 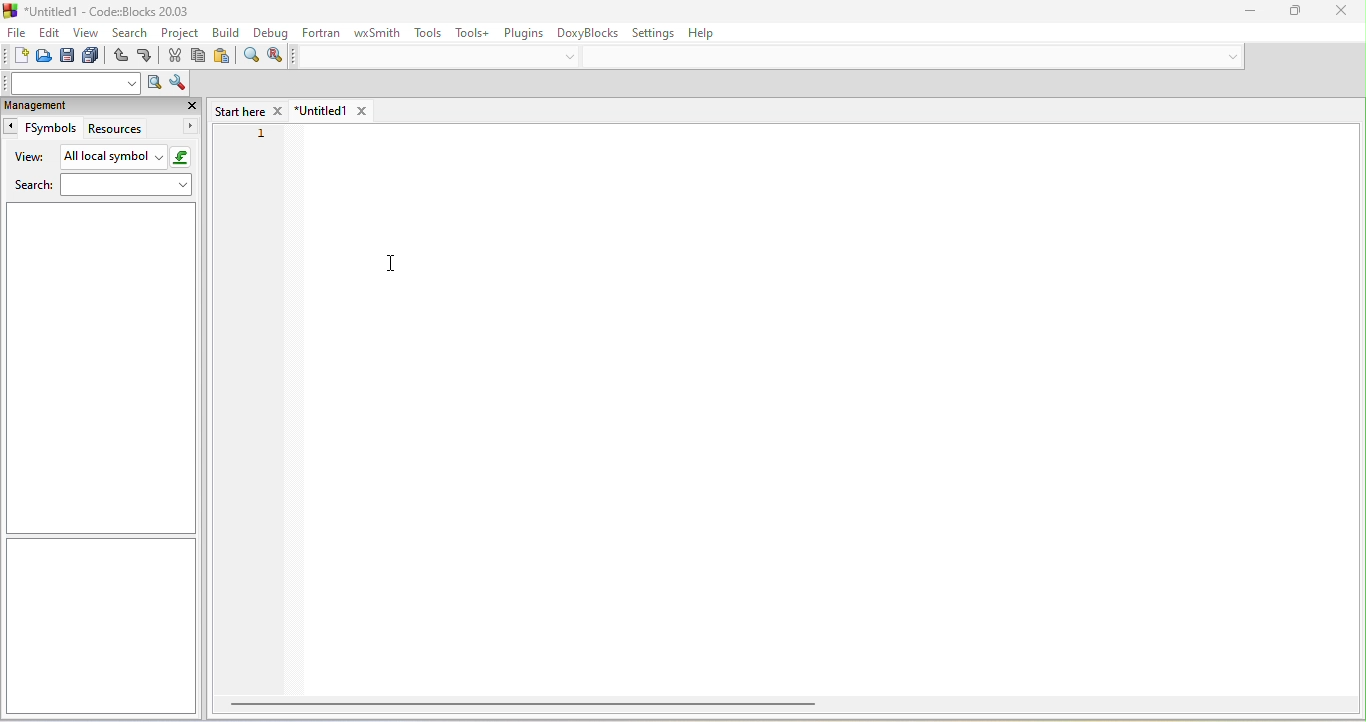 What do you see at coordinates (272, 32) in the screenshot?
I see `debug` at bounding box center [272, 32].